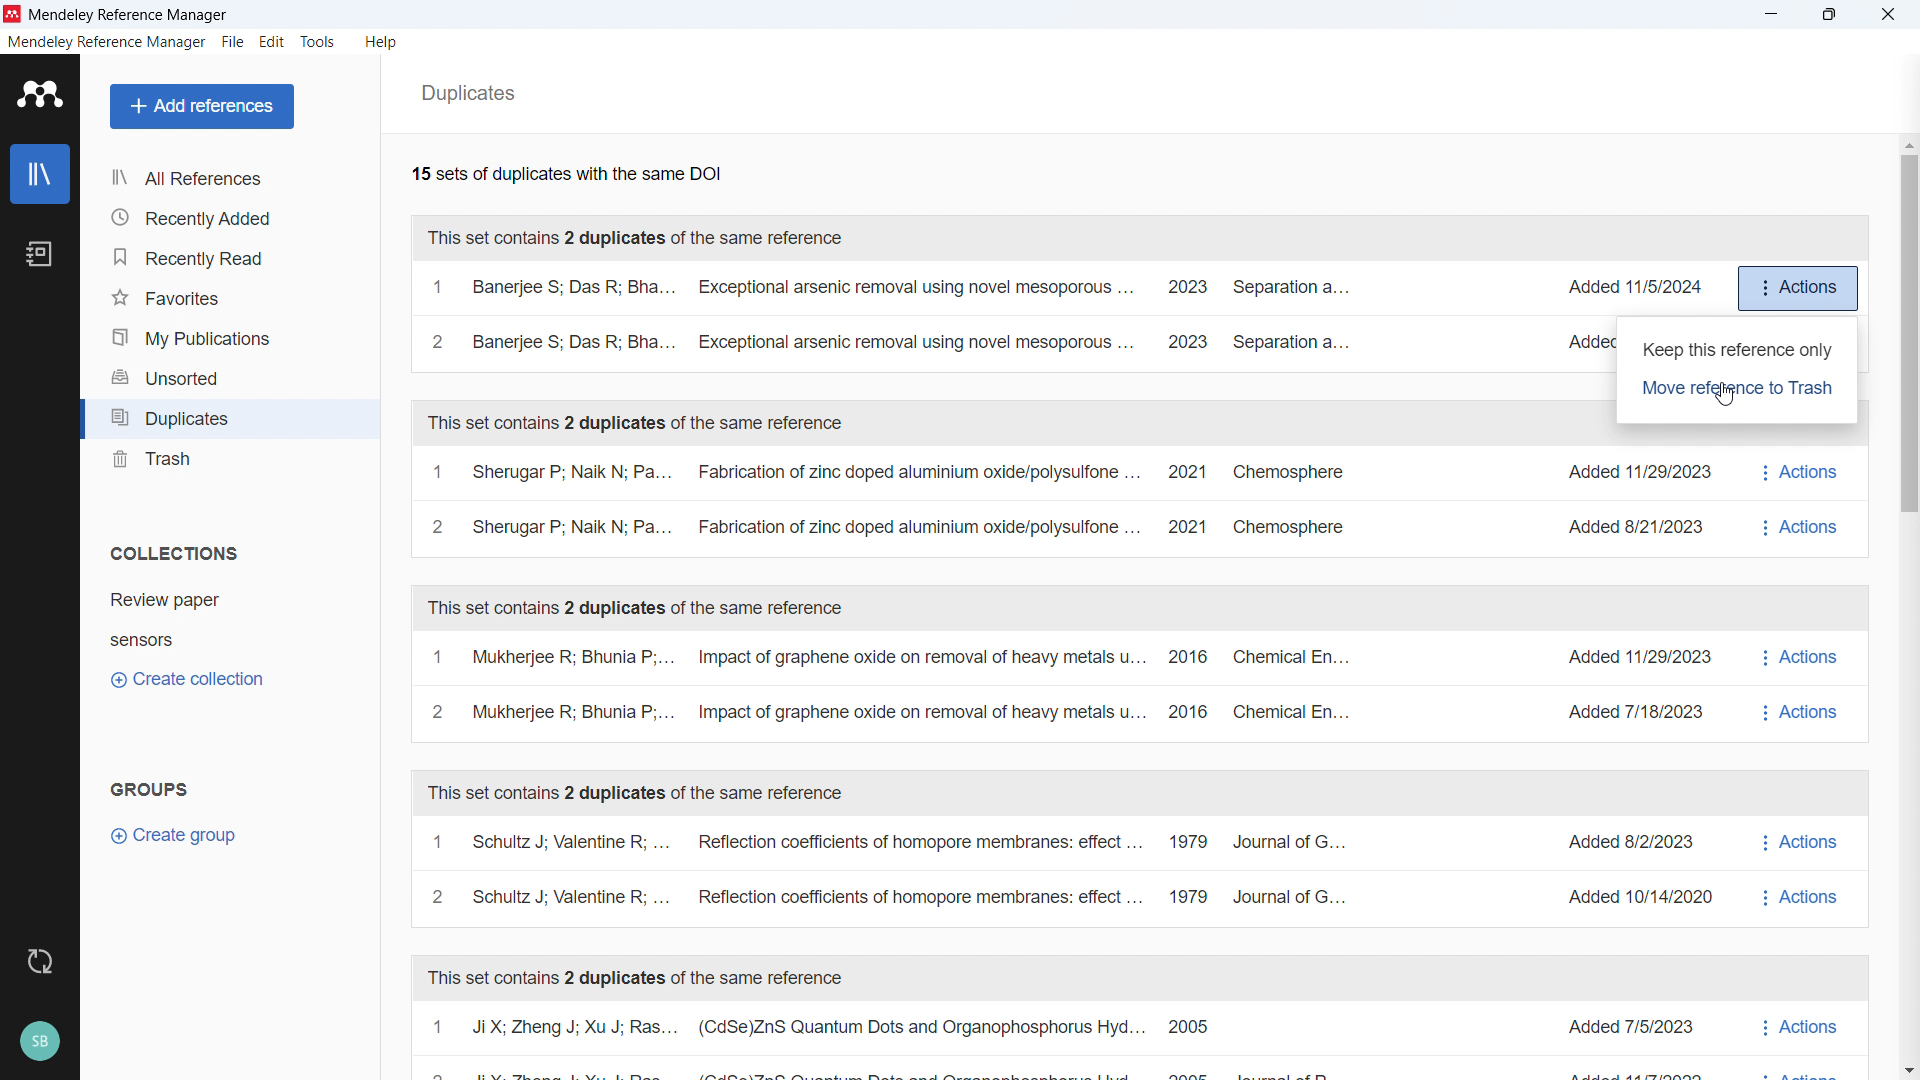 This screenshot has height=1080, width=1920. I want to click on Fifteen sets of duplicates with the same DOI , so click(566, 172).